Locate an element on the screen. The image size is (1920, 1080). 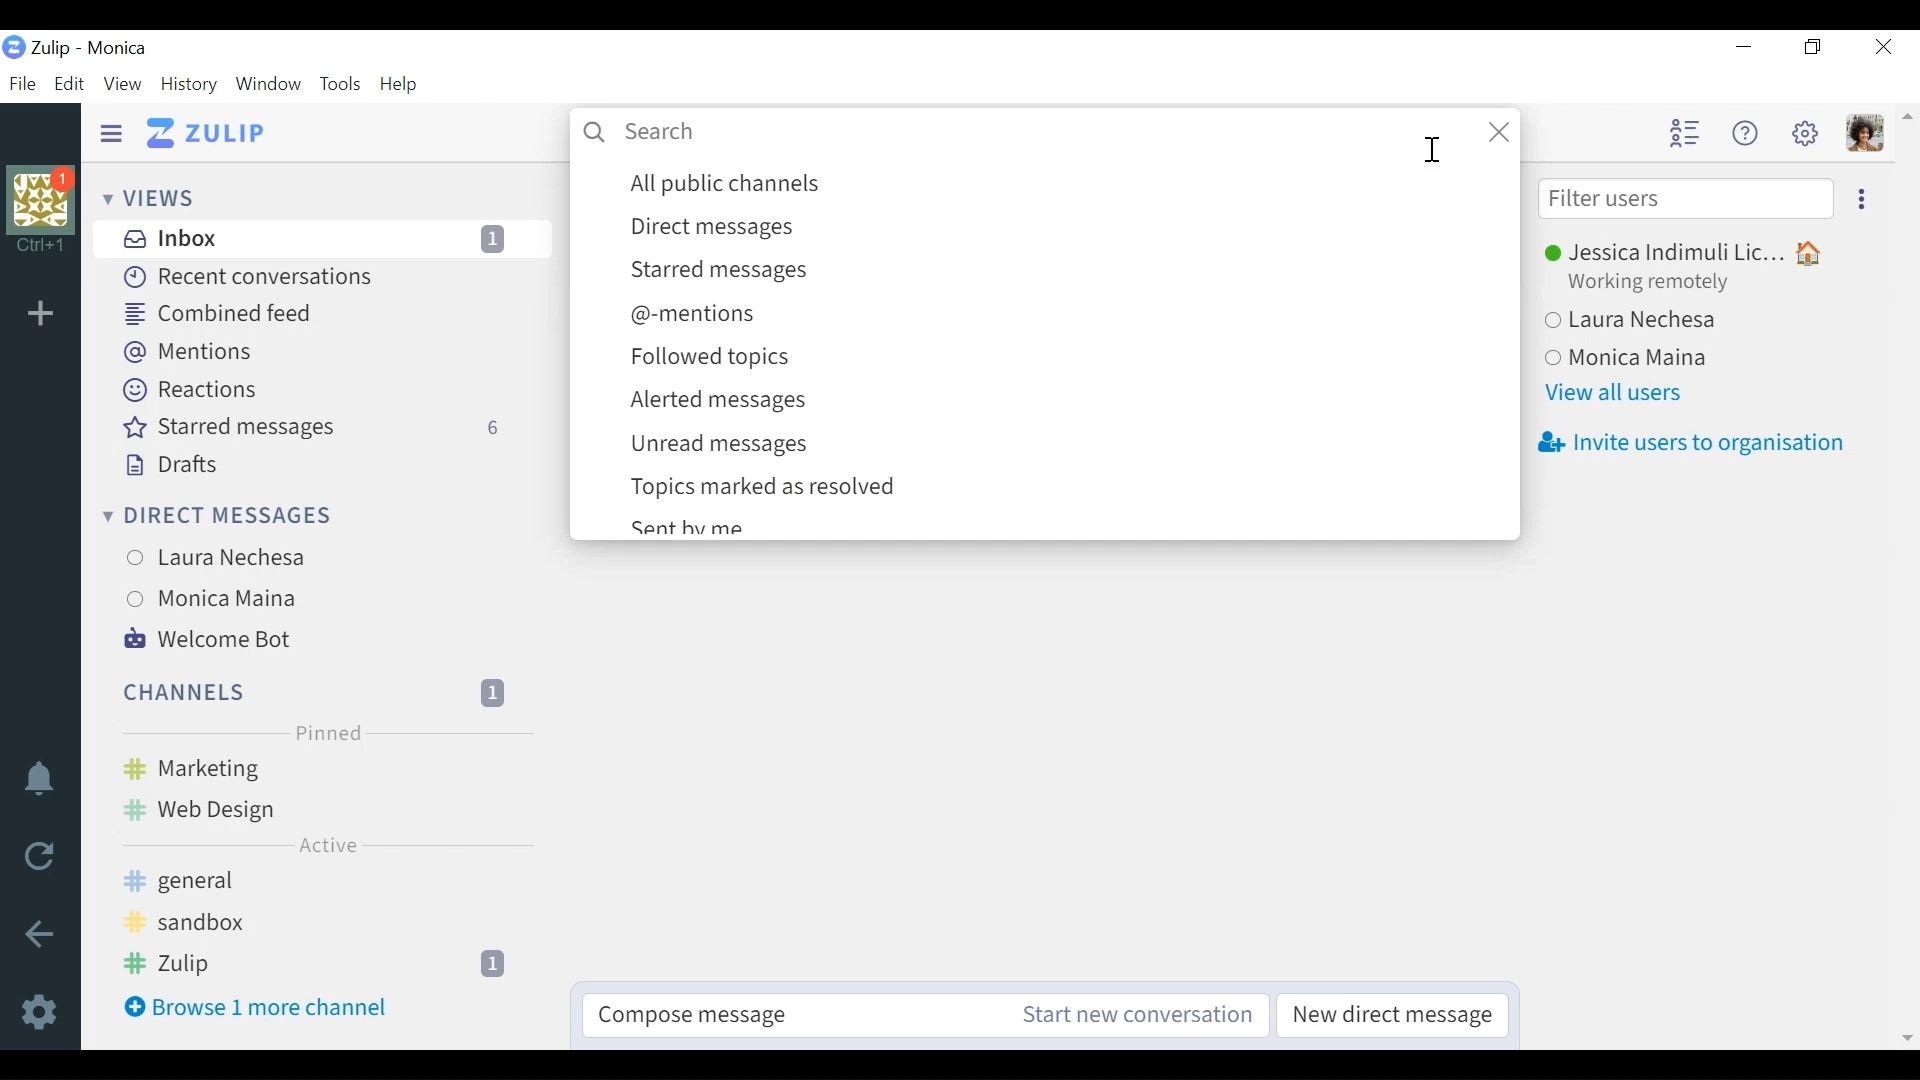
Monica Maina is located at coordinates (267, 601).